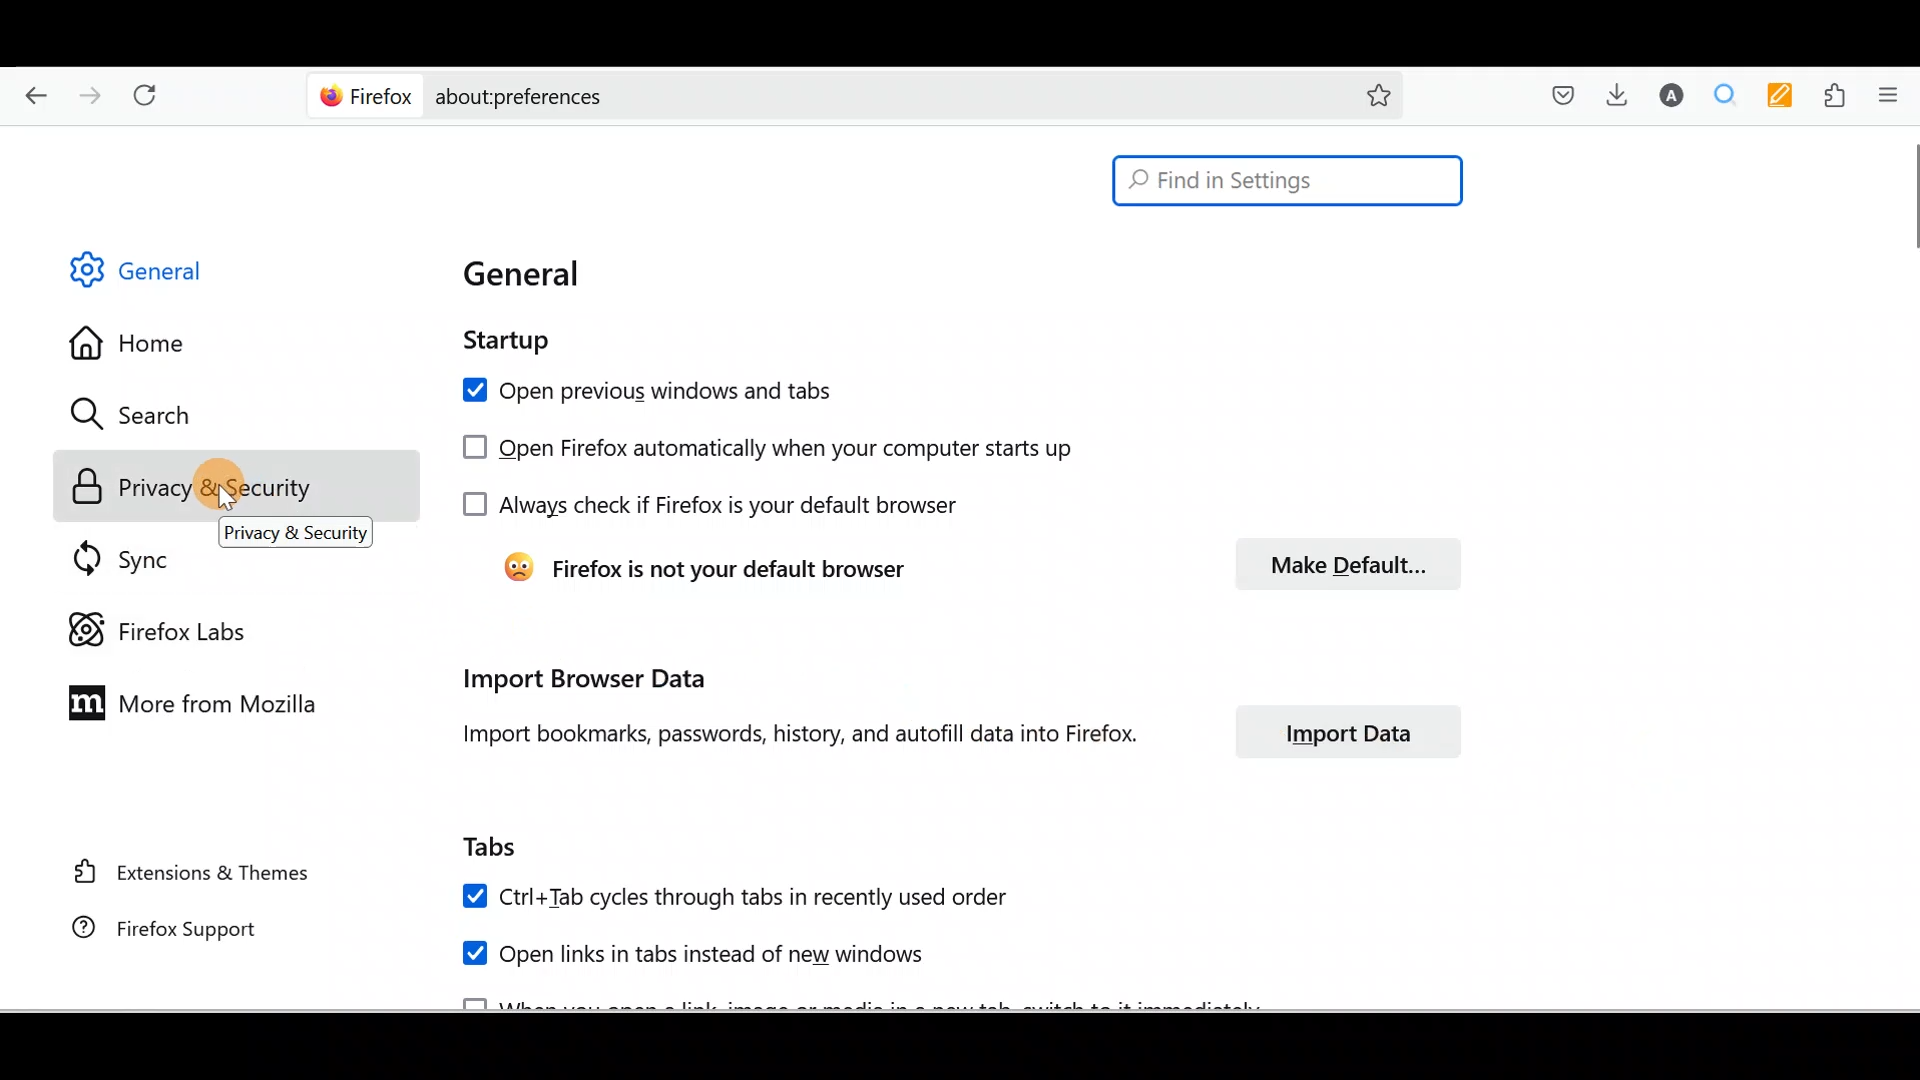 This screenshot has height=1080, width=1920. What do you see at coordinates (1894, 96) in the screenshot?
I see `Open application menu` at bounding box center [1894, 96].